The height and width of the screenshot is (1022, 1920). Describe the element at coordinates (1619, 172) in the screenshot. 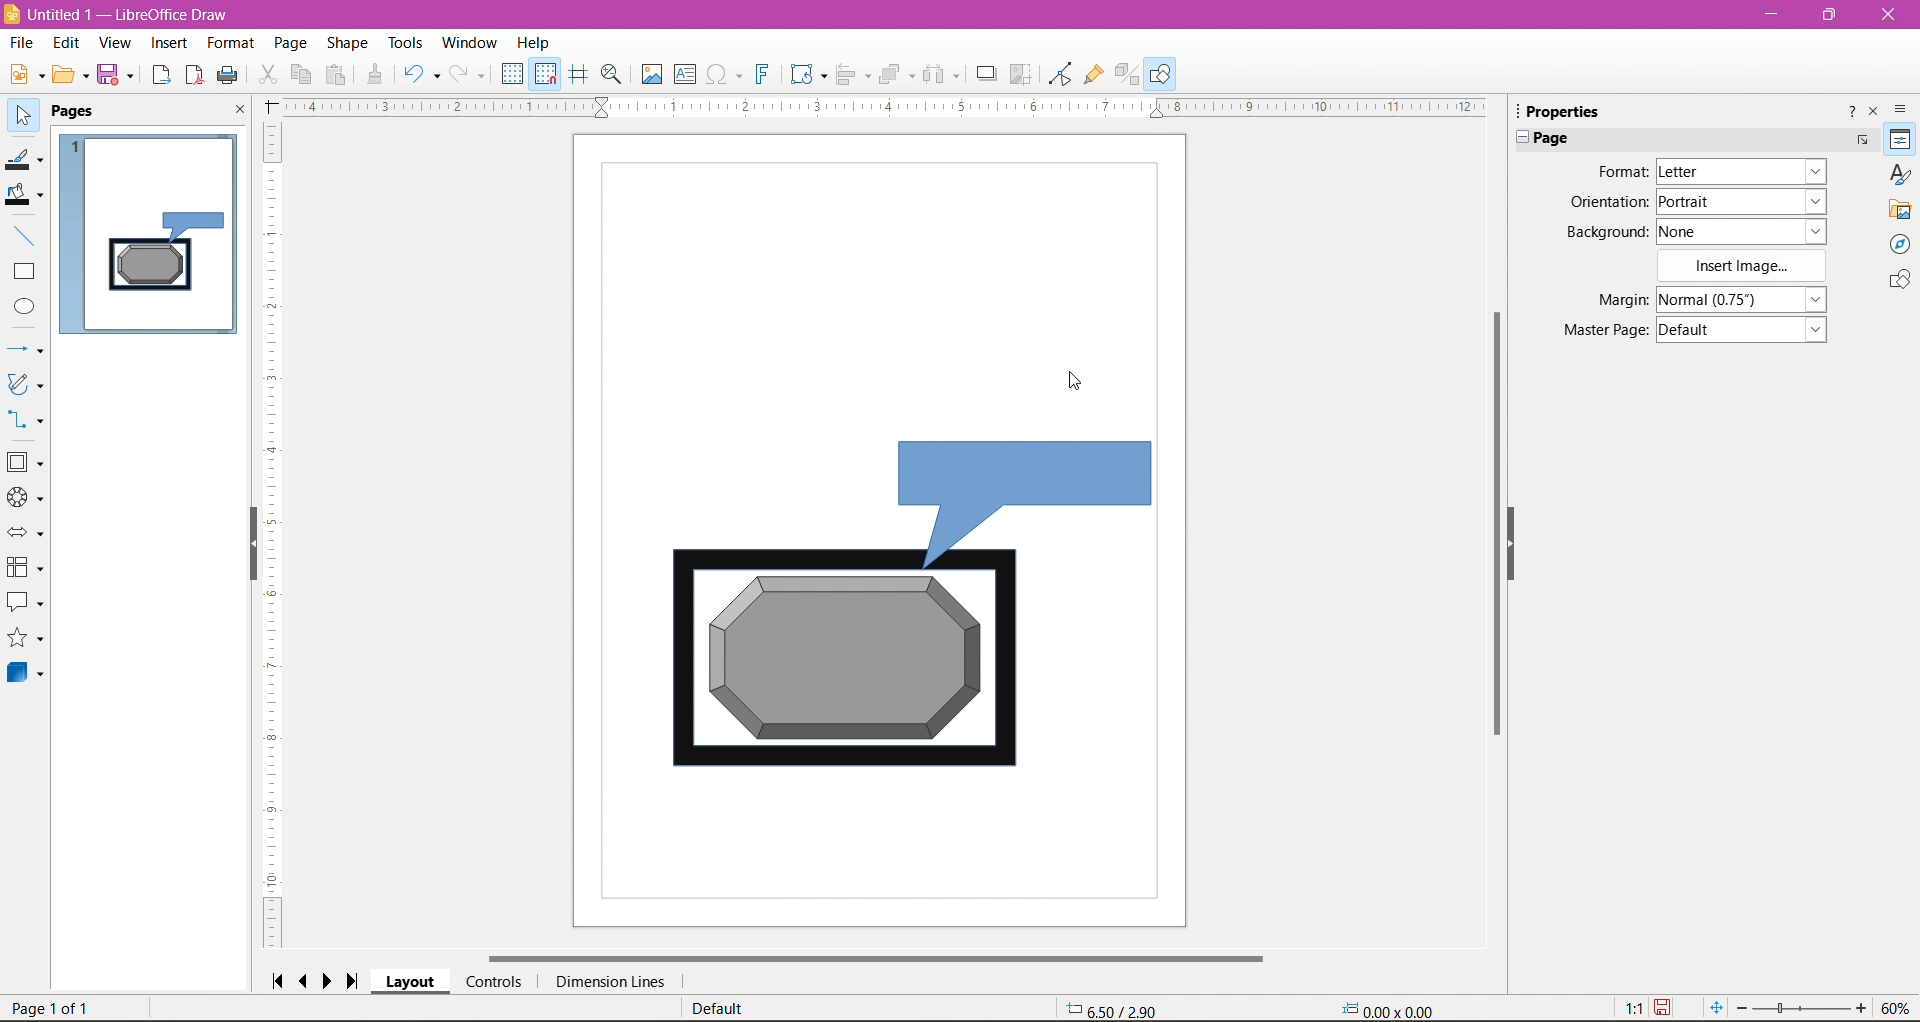

I see `Format` at that location.